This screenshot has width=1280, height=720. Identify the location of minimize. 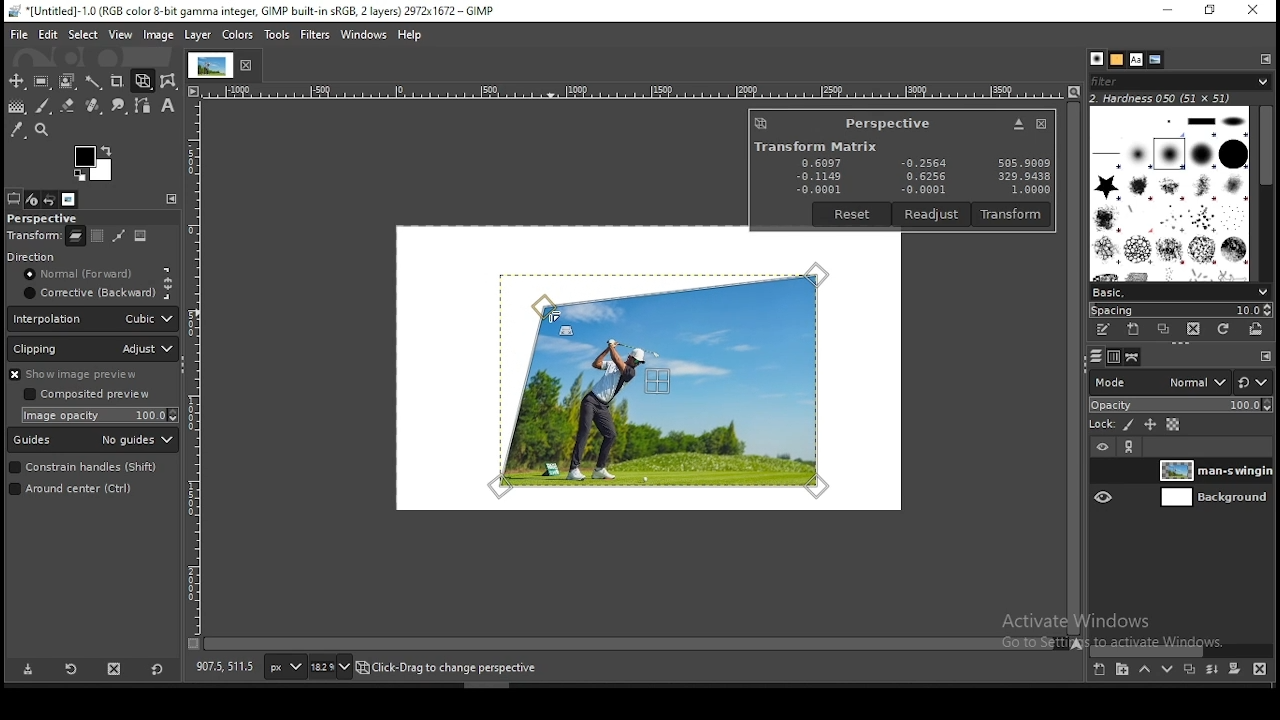
(1167, 10).